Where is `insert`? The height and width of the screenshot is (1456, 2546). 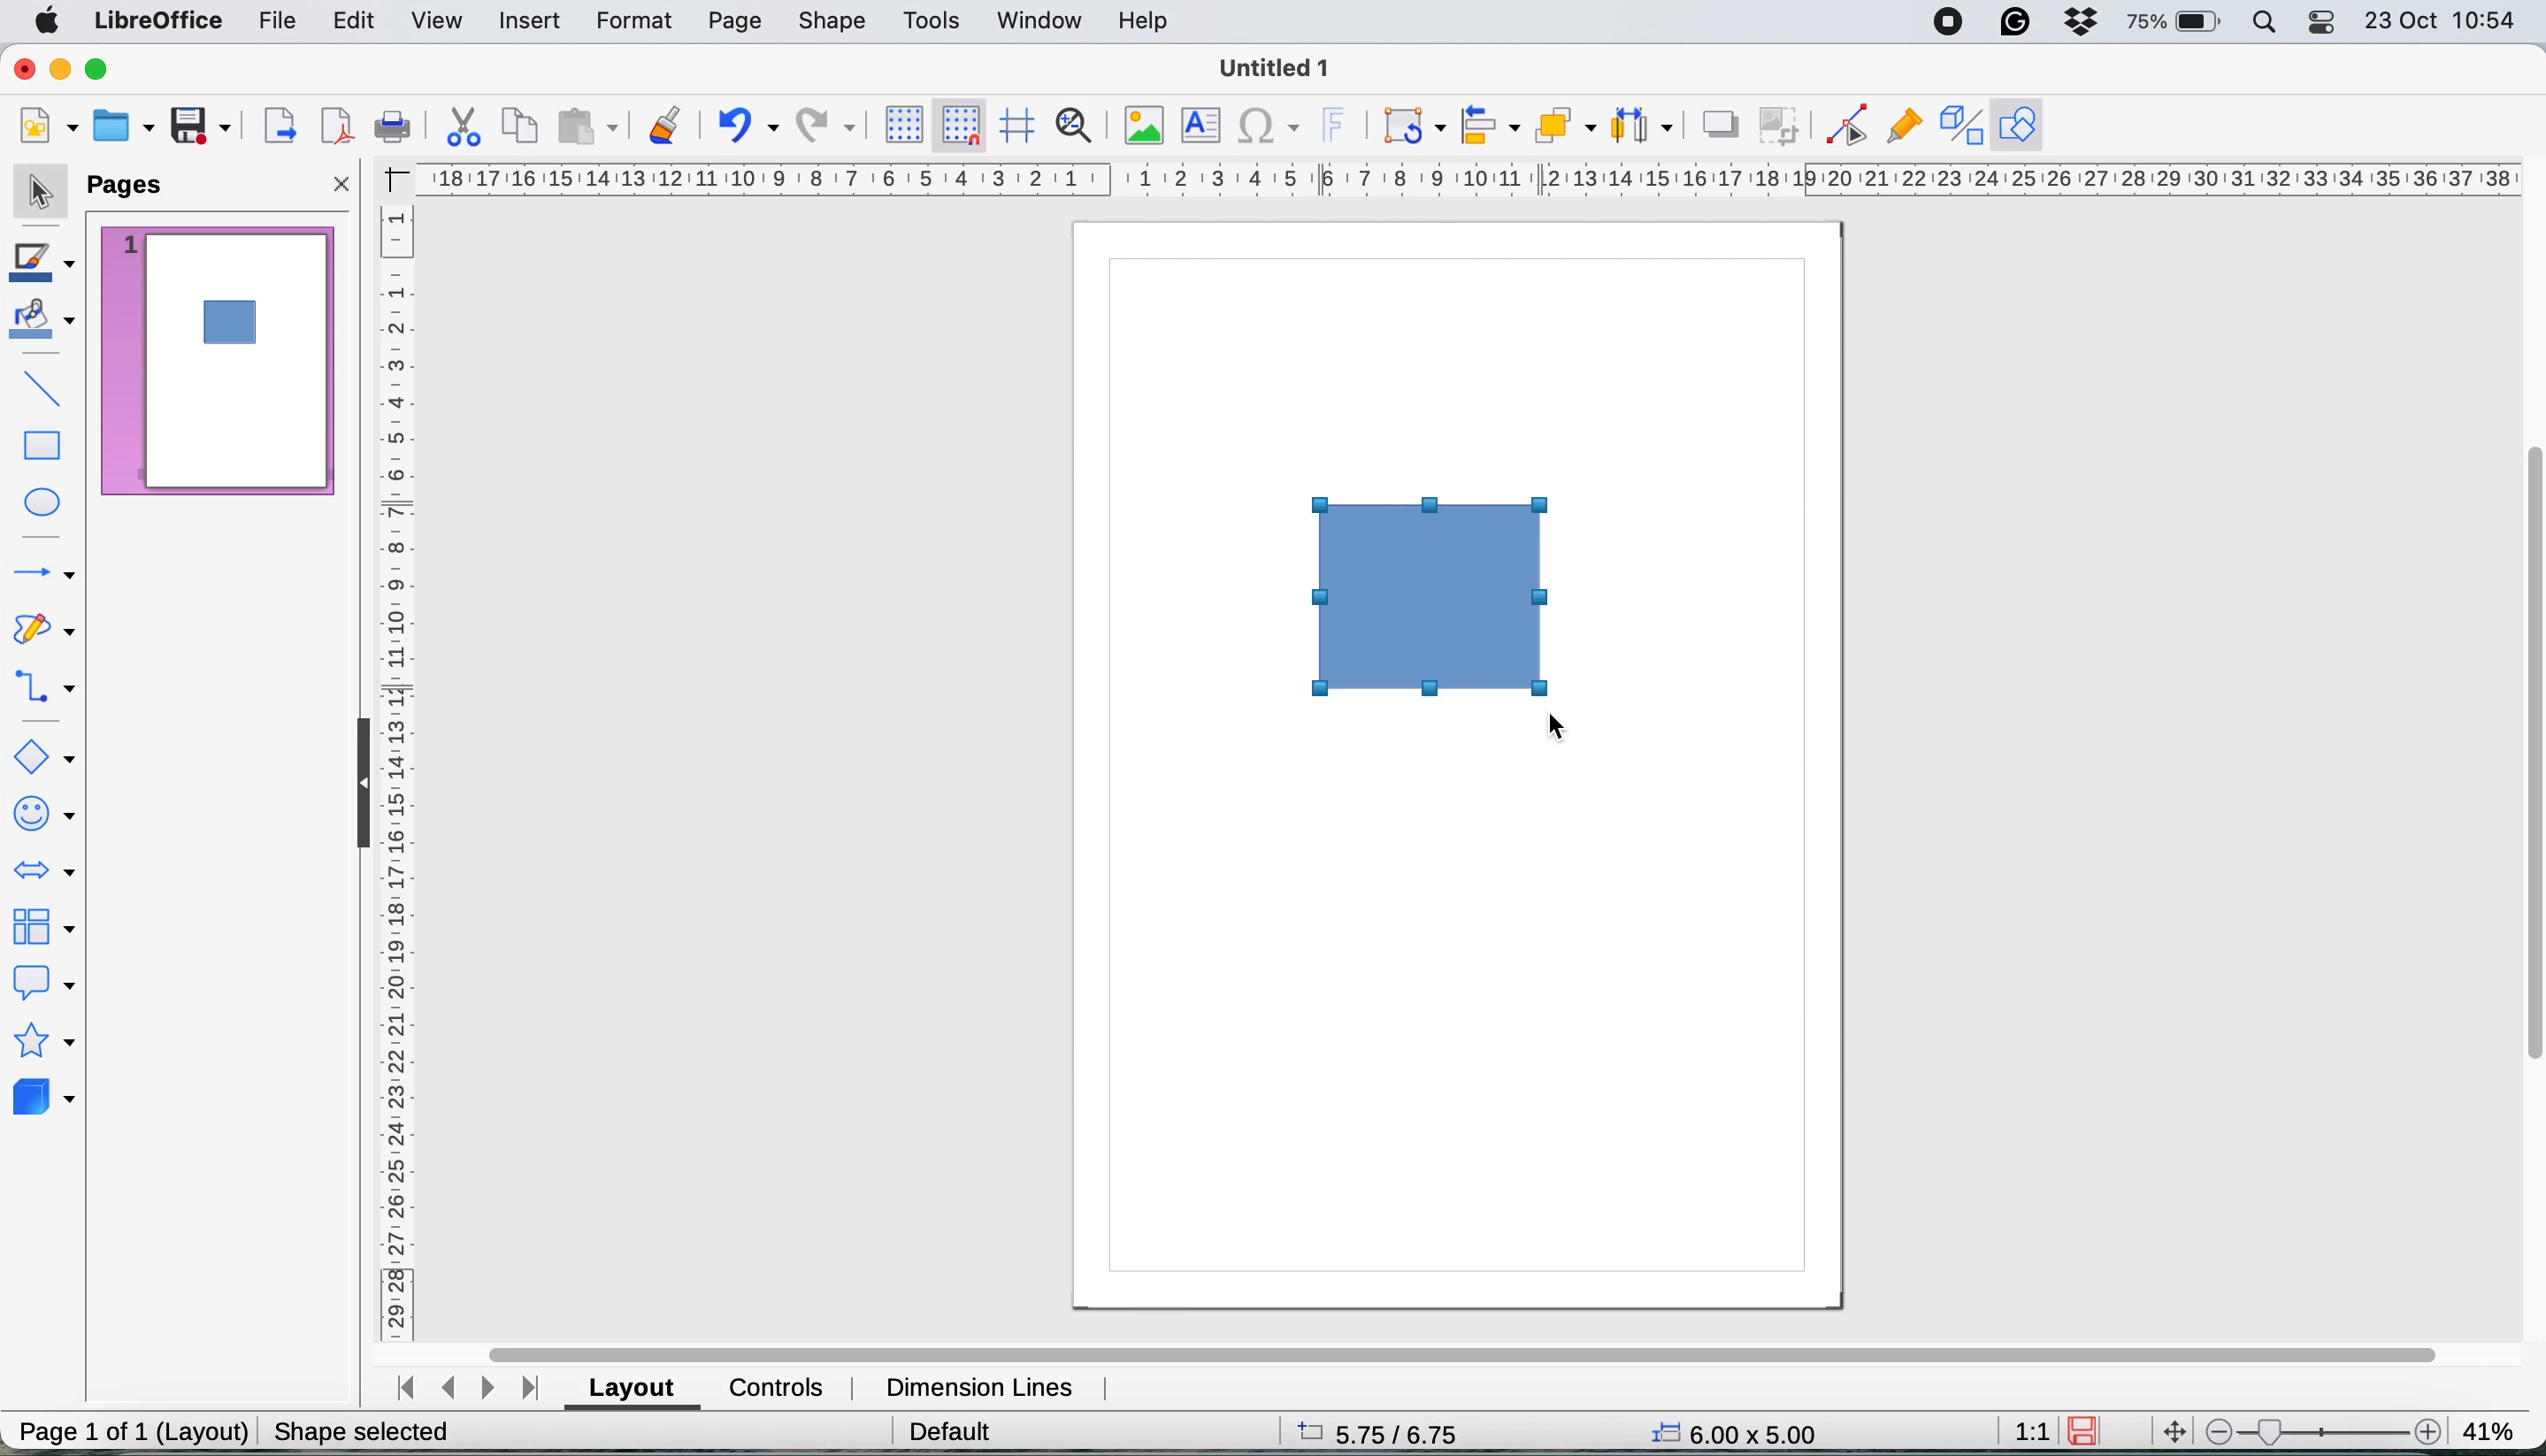 insert is located at coordinates (530, 21).